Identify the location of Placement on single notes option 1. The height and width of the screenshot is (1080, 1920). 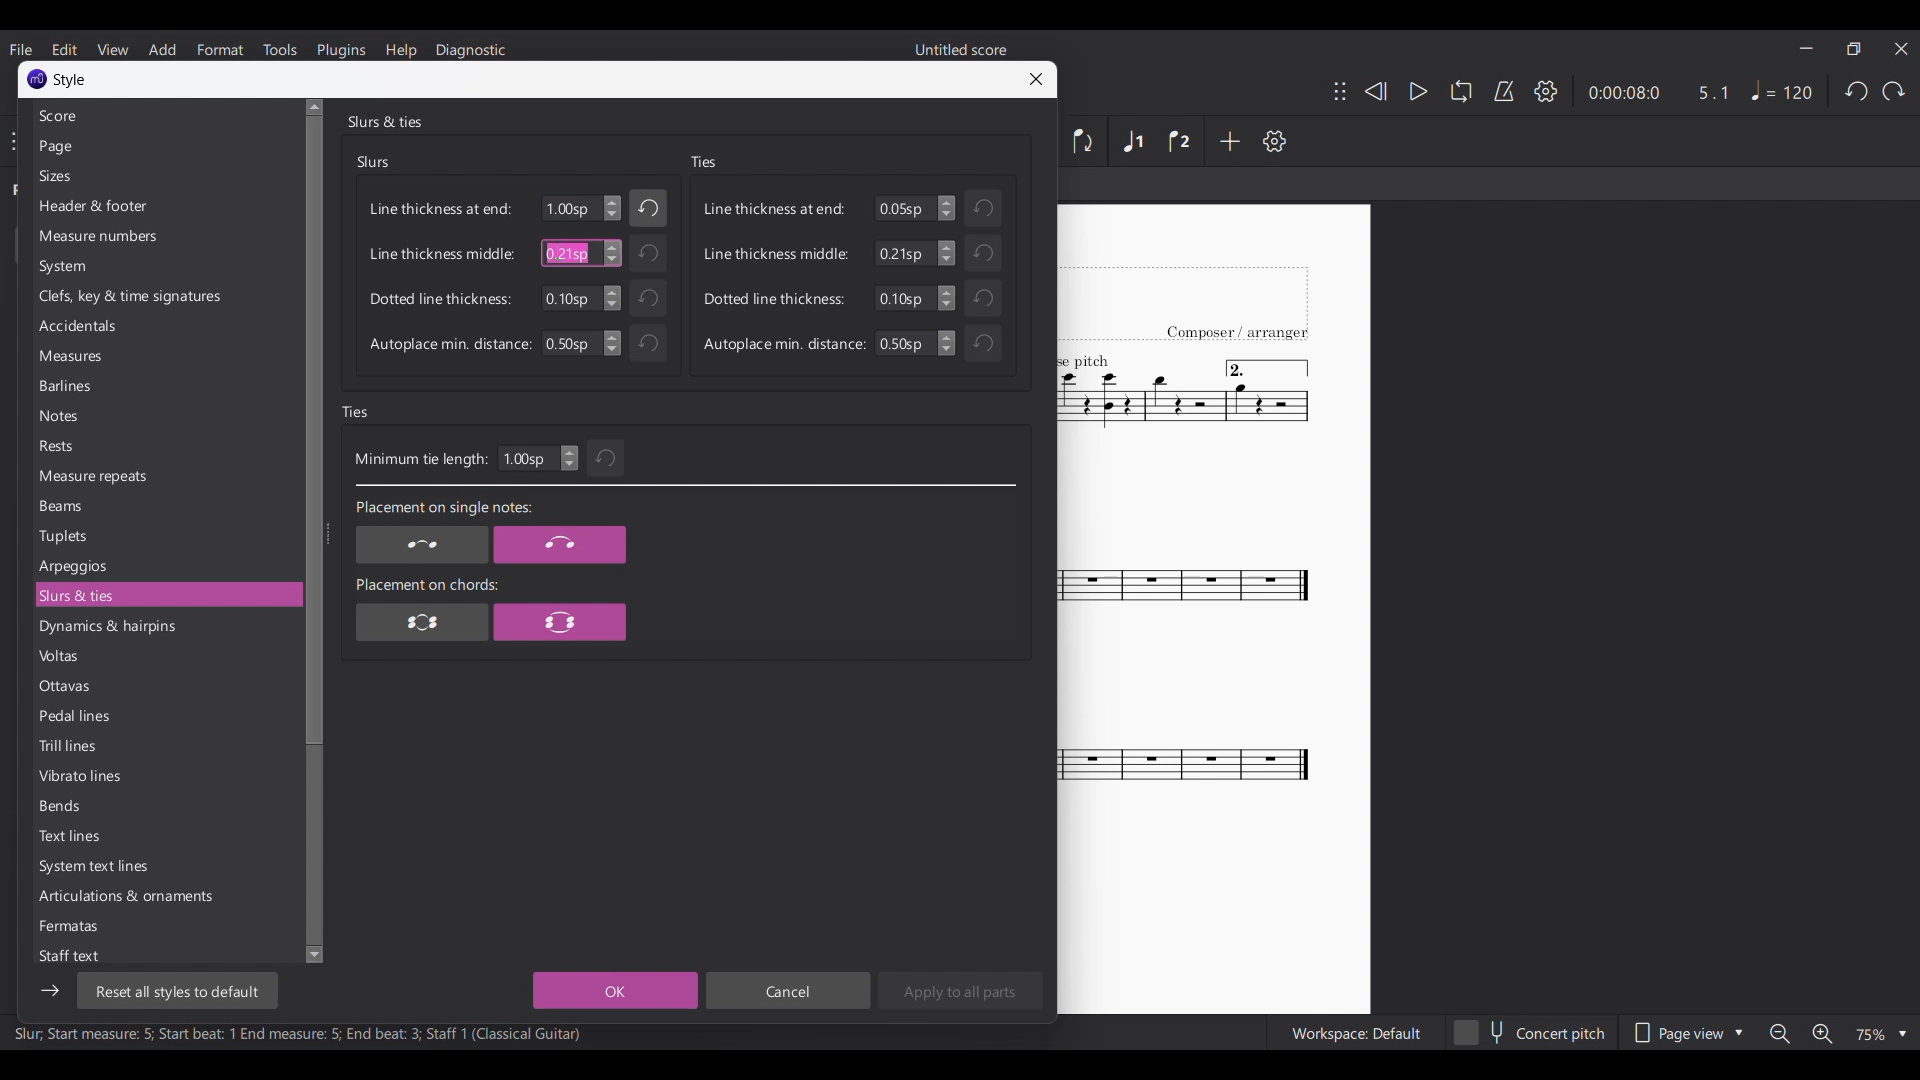
(421, 545).